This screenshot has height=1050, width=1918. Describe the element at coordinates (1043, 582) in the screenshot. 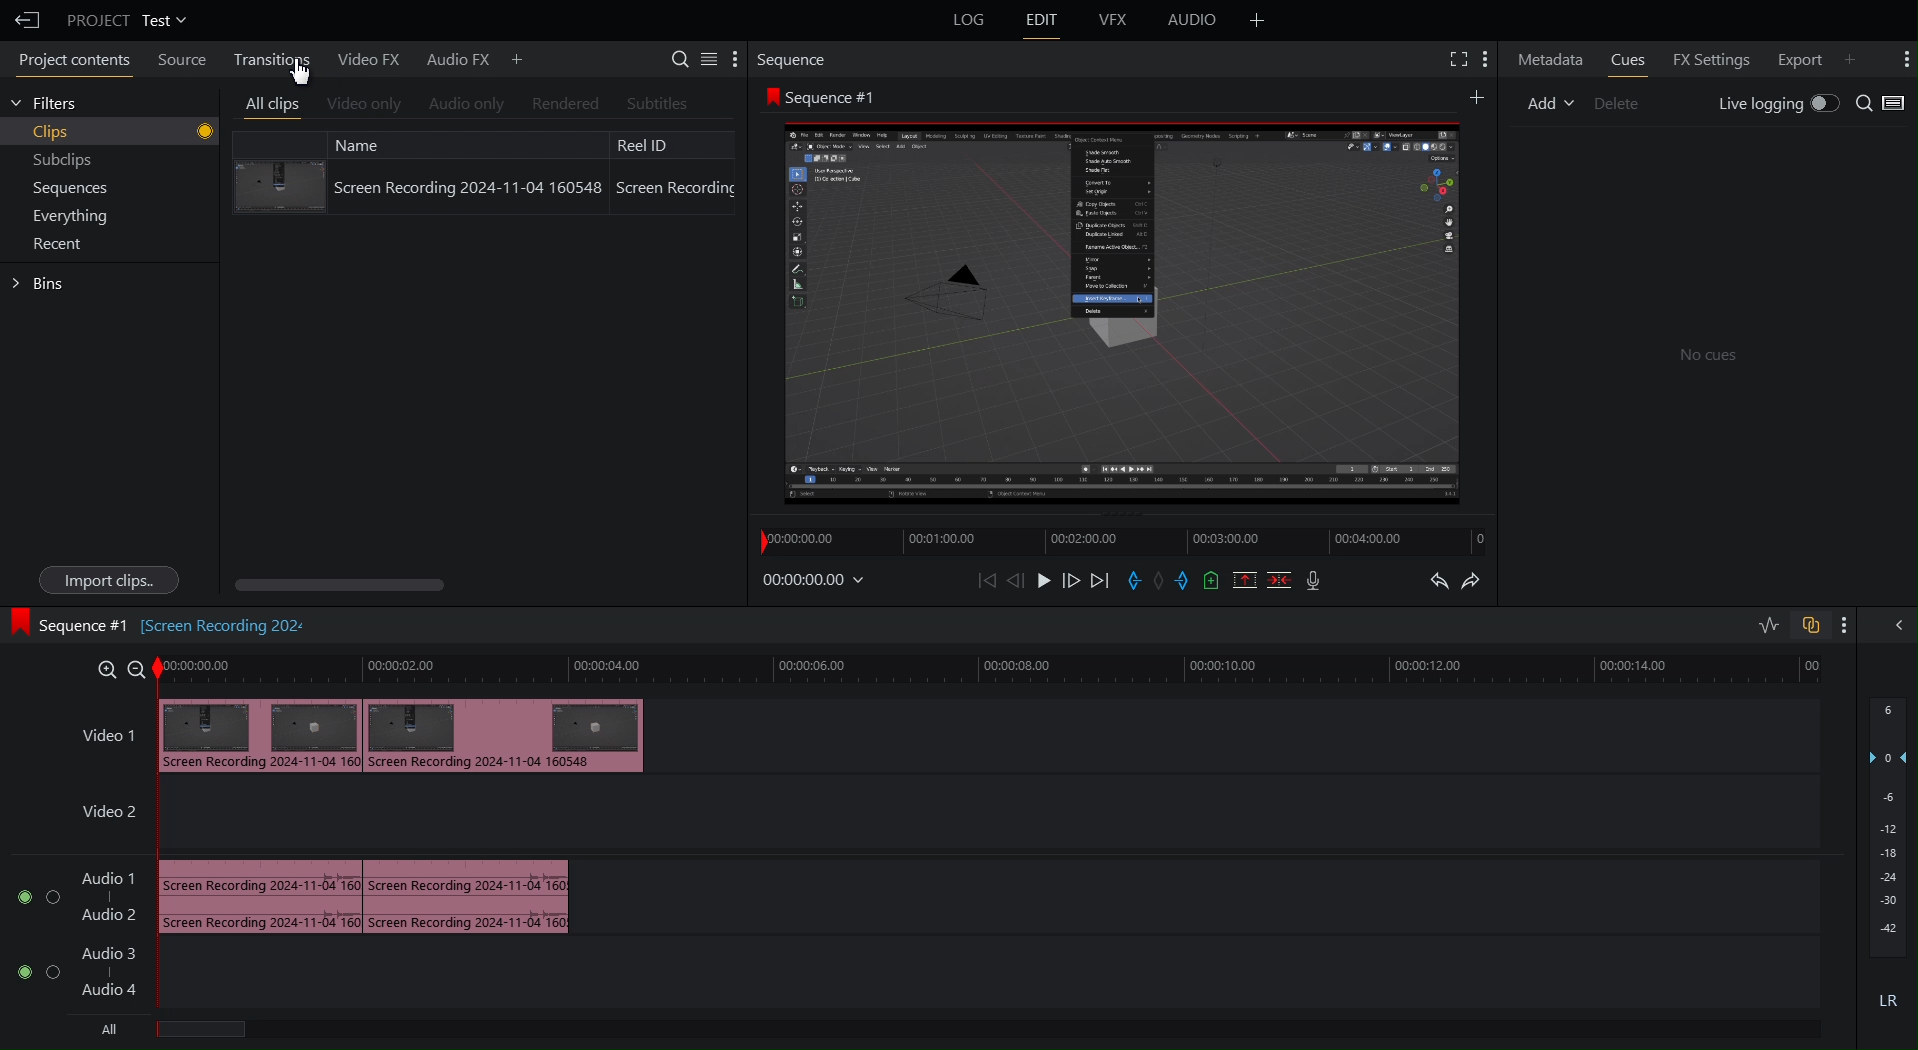

I see `Play` at that location.